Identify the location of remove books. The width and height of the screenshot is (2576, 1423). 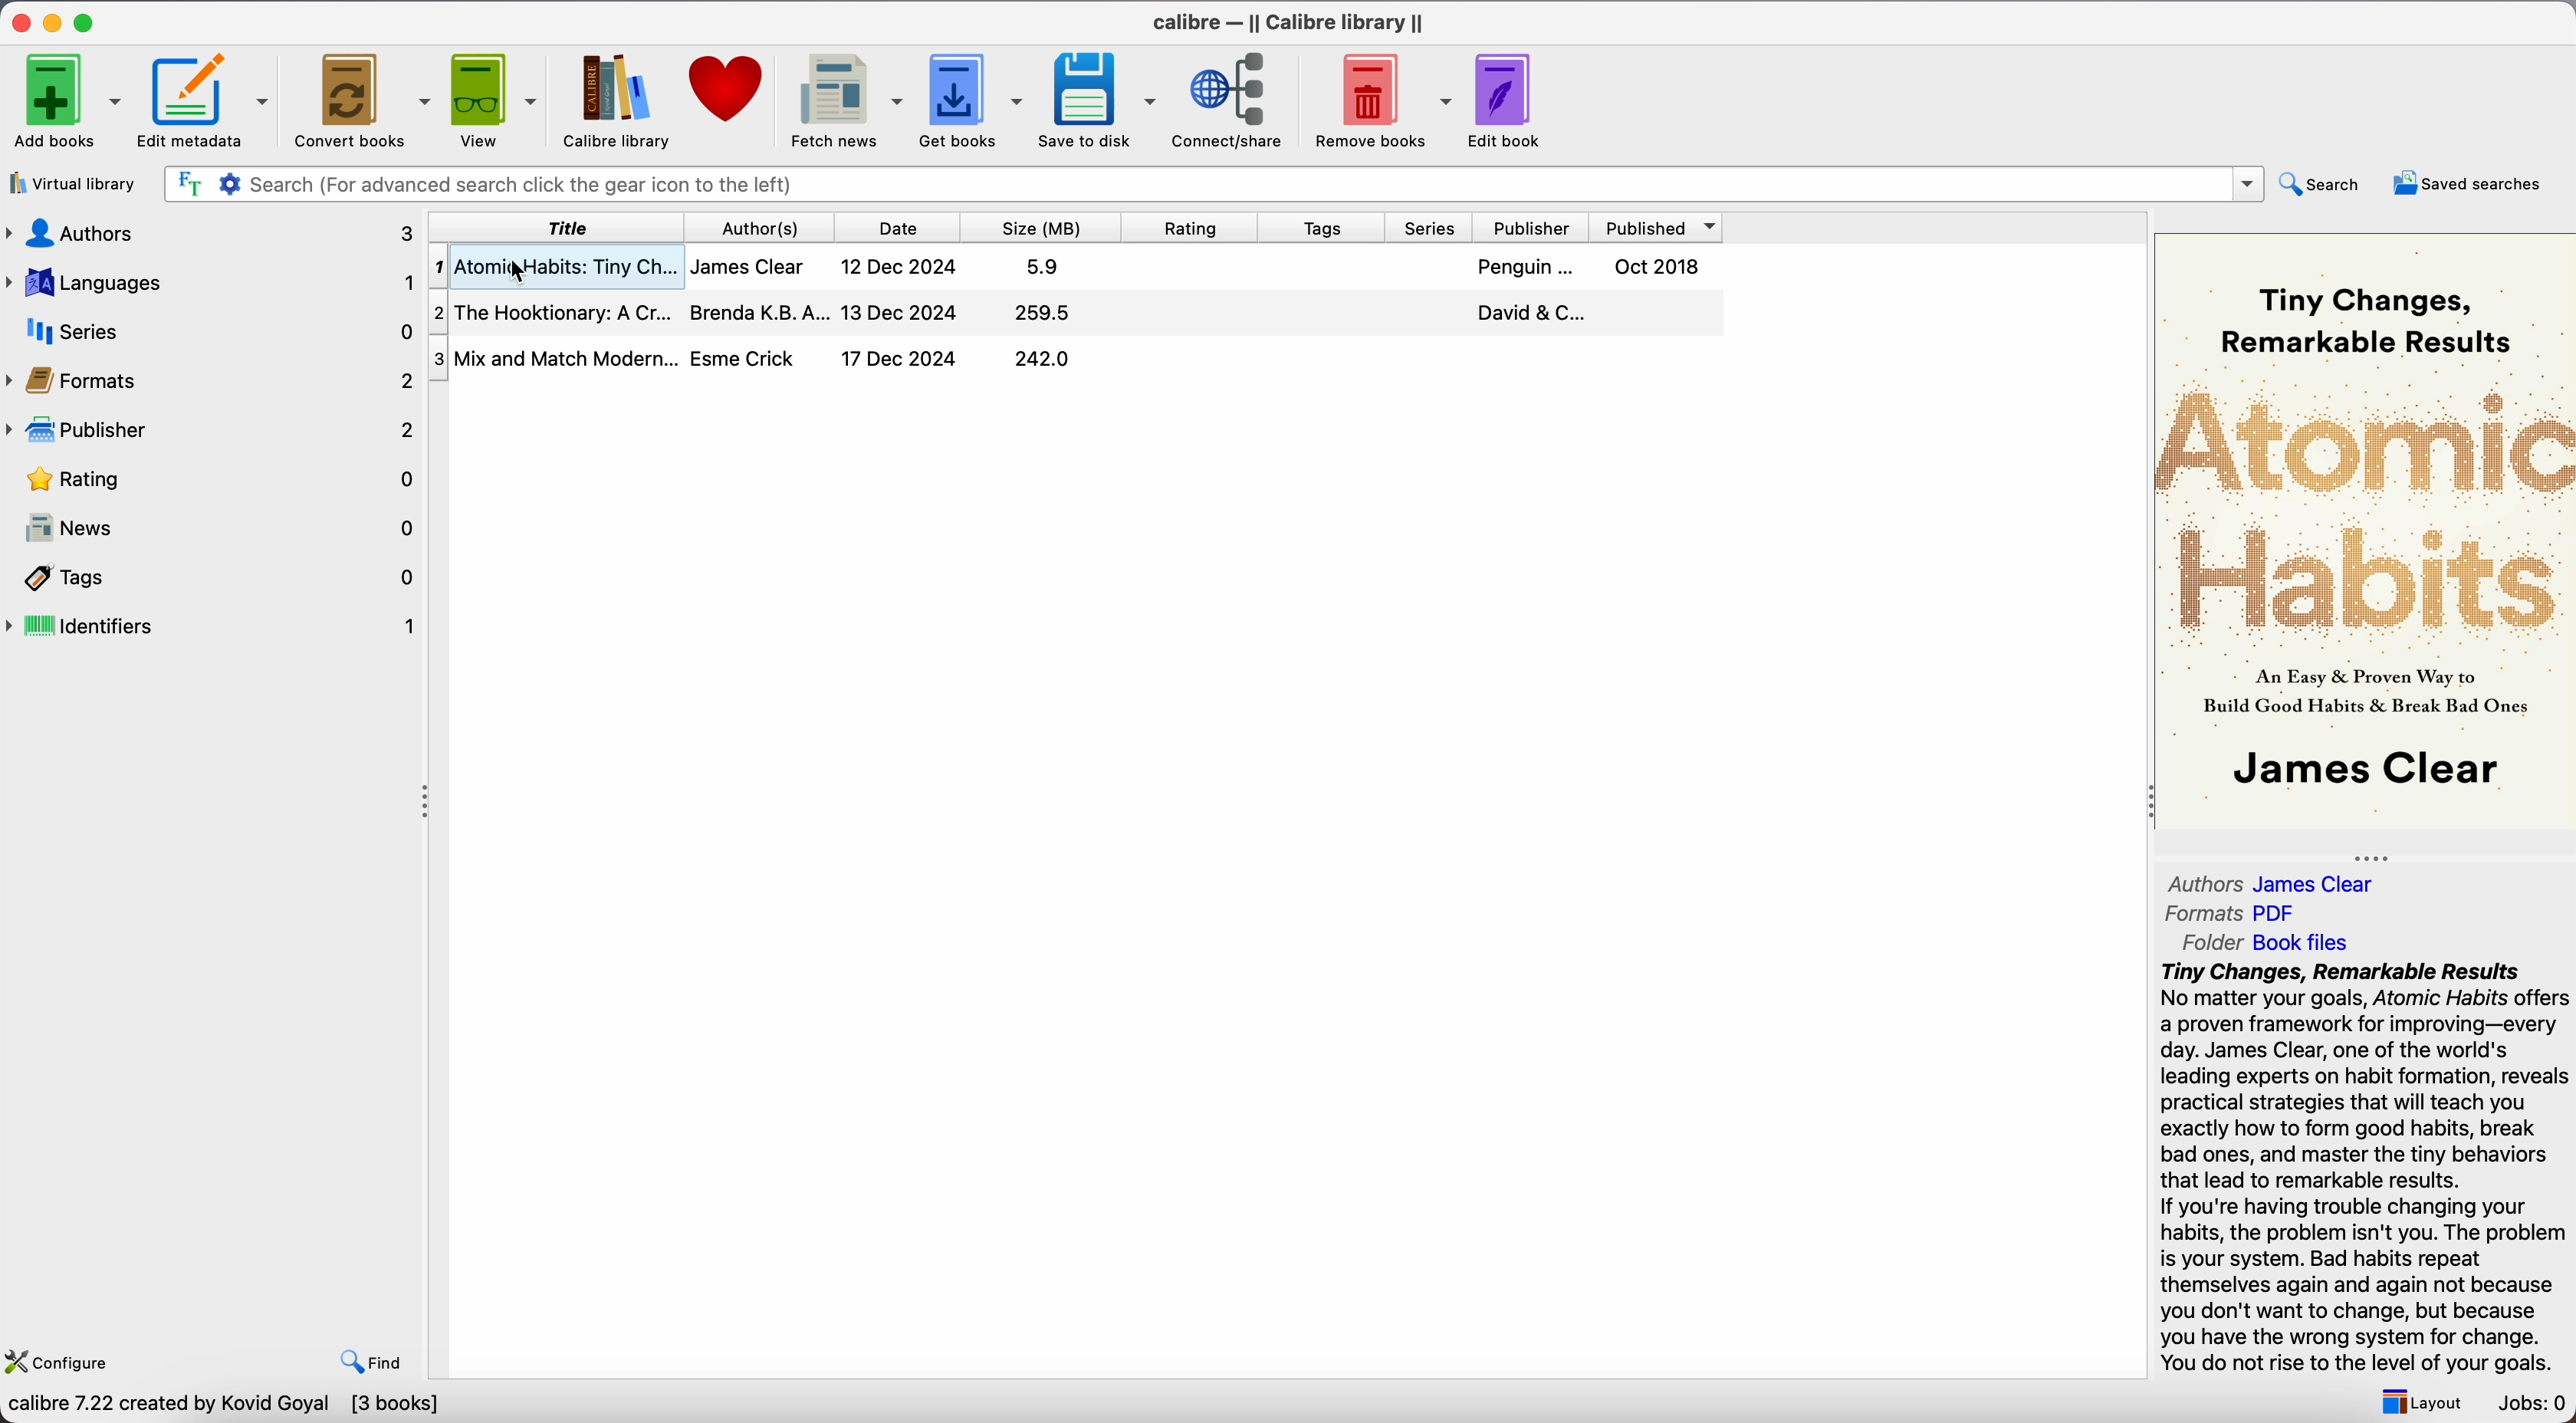
(1384, 100).